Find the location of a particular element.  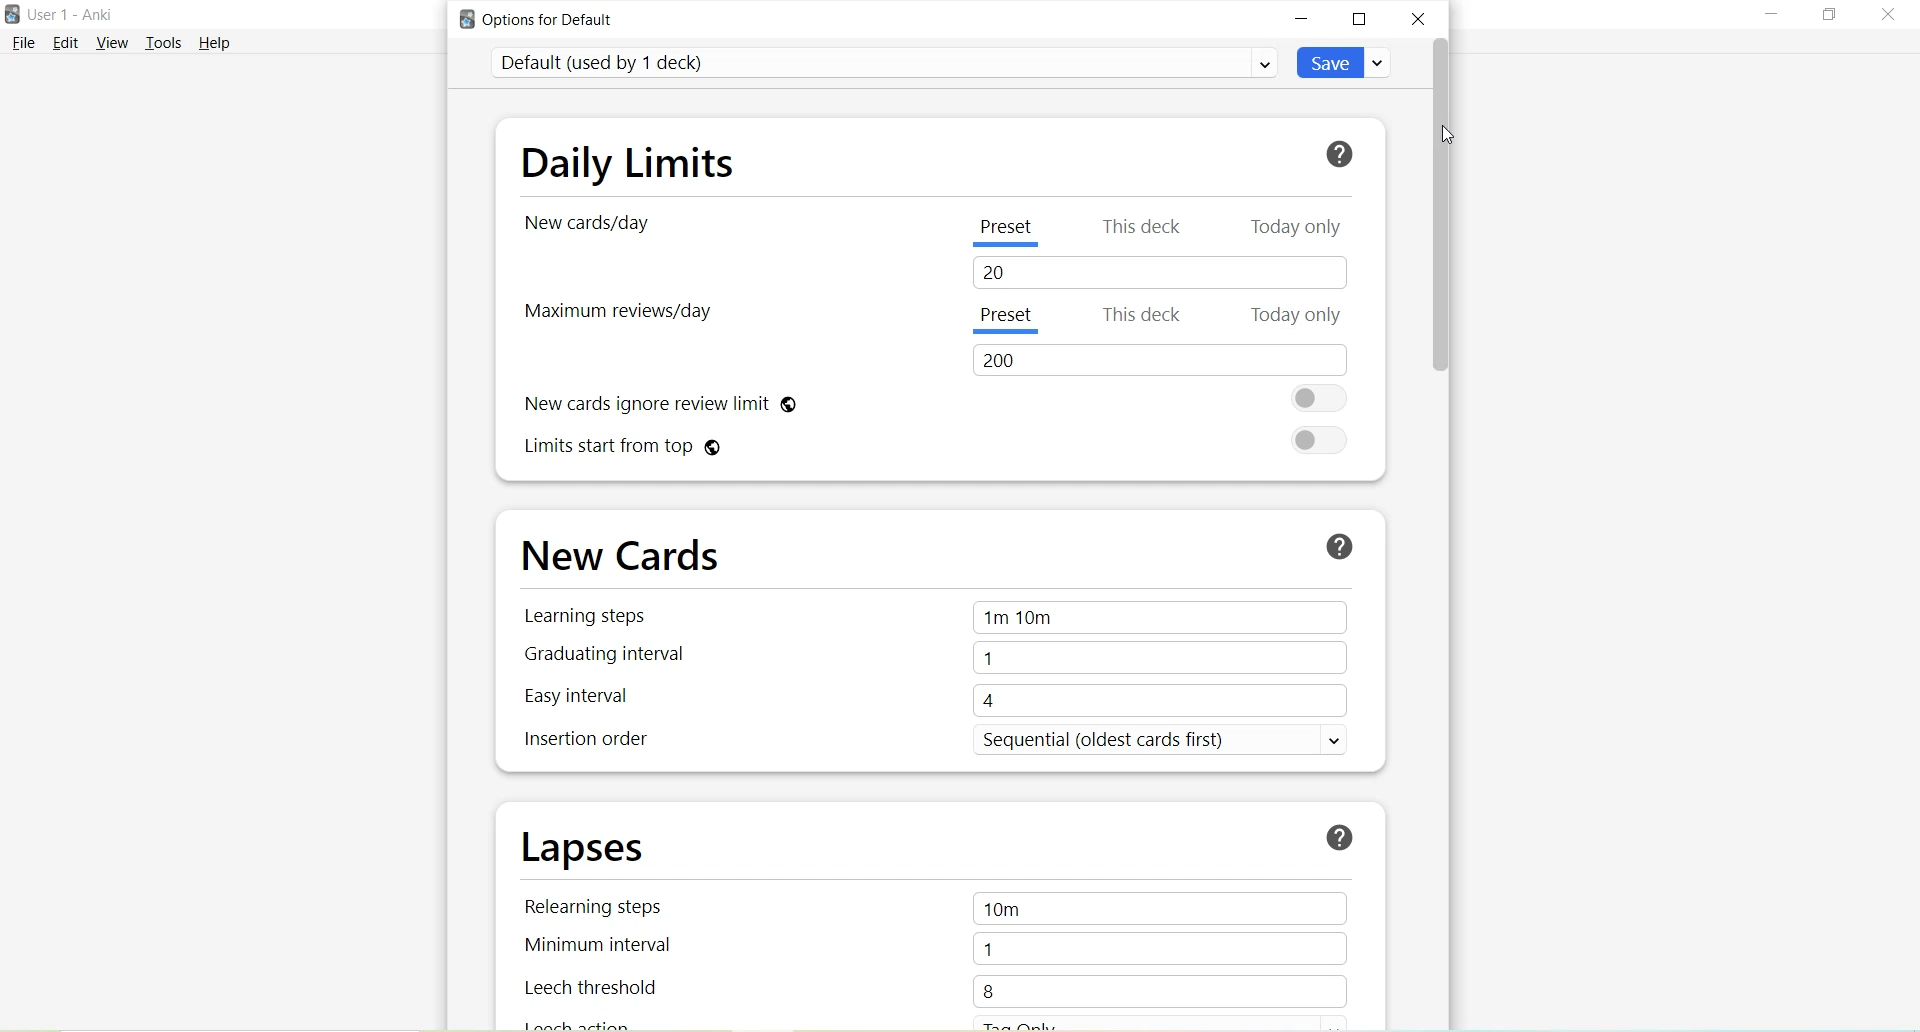

Save is located at coordinates (1345, 62).